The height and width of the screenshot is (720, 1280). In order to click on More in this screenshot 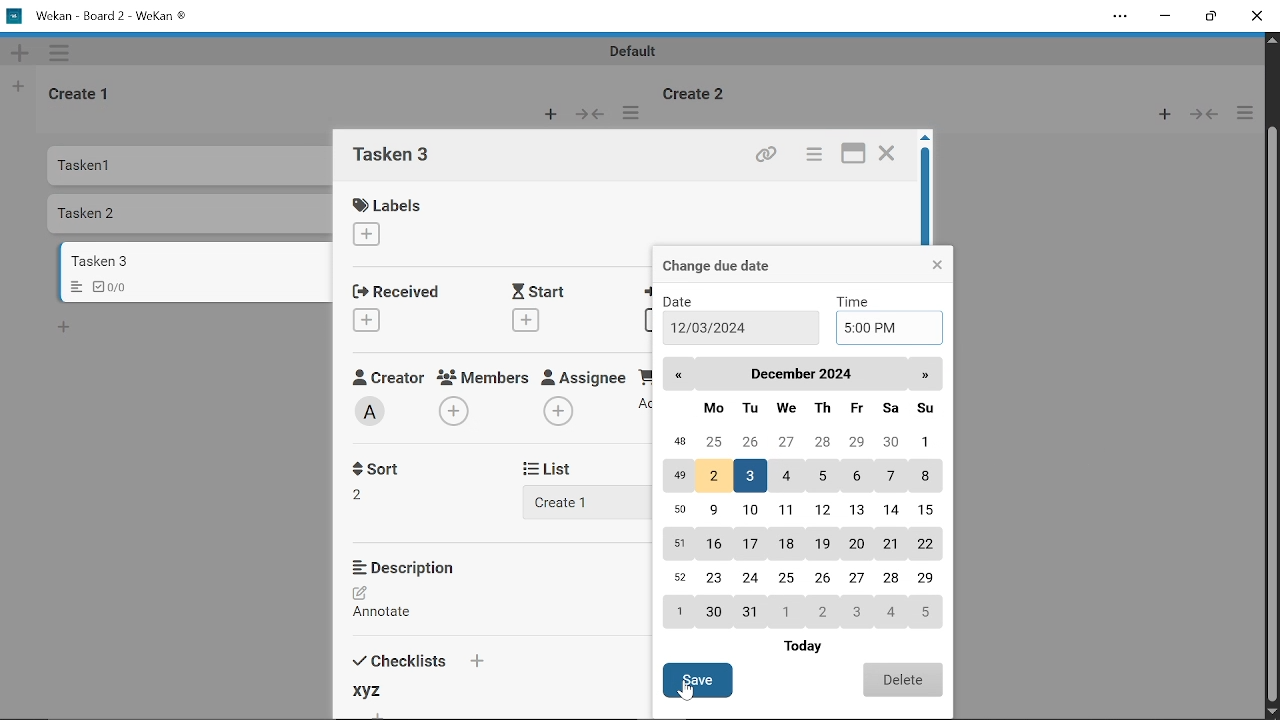, I will do `click(62, 52)`.